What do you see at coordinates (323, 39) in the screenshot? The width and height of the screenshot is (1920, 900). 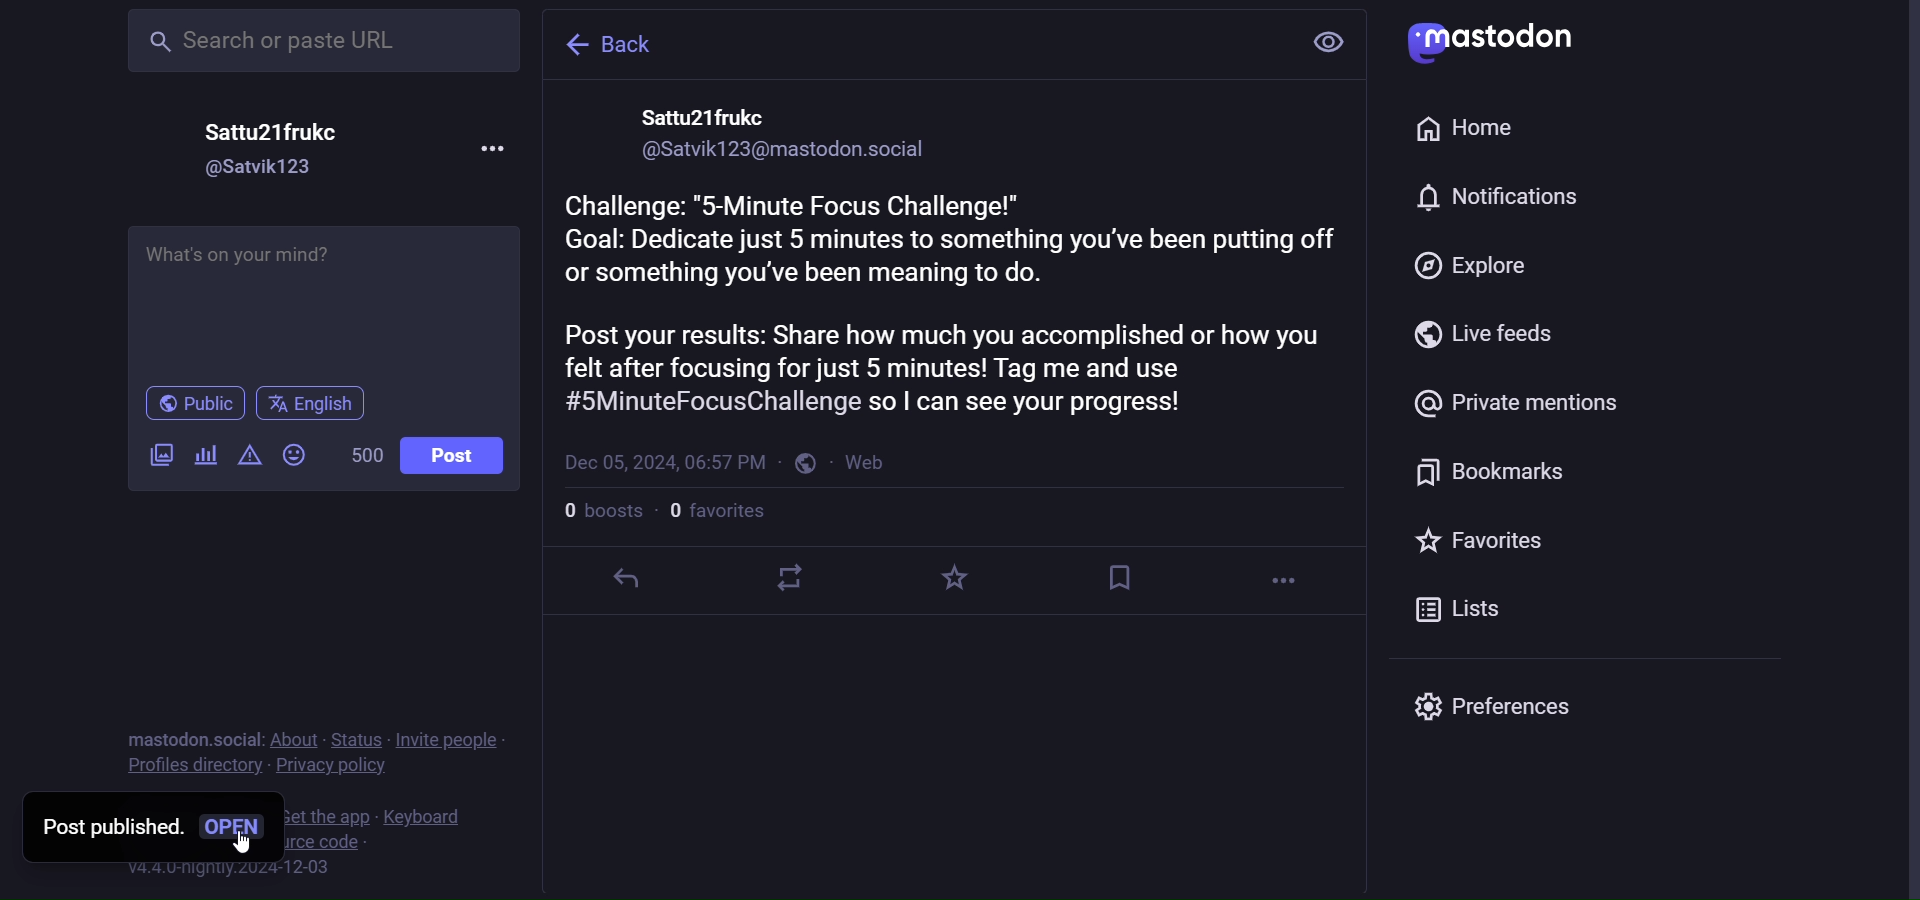 I see `search` at bounding box center [323, 39].